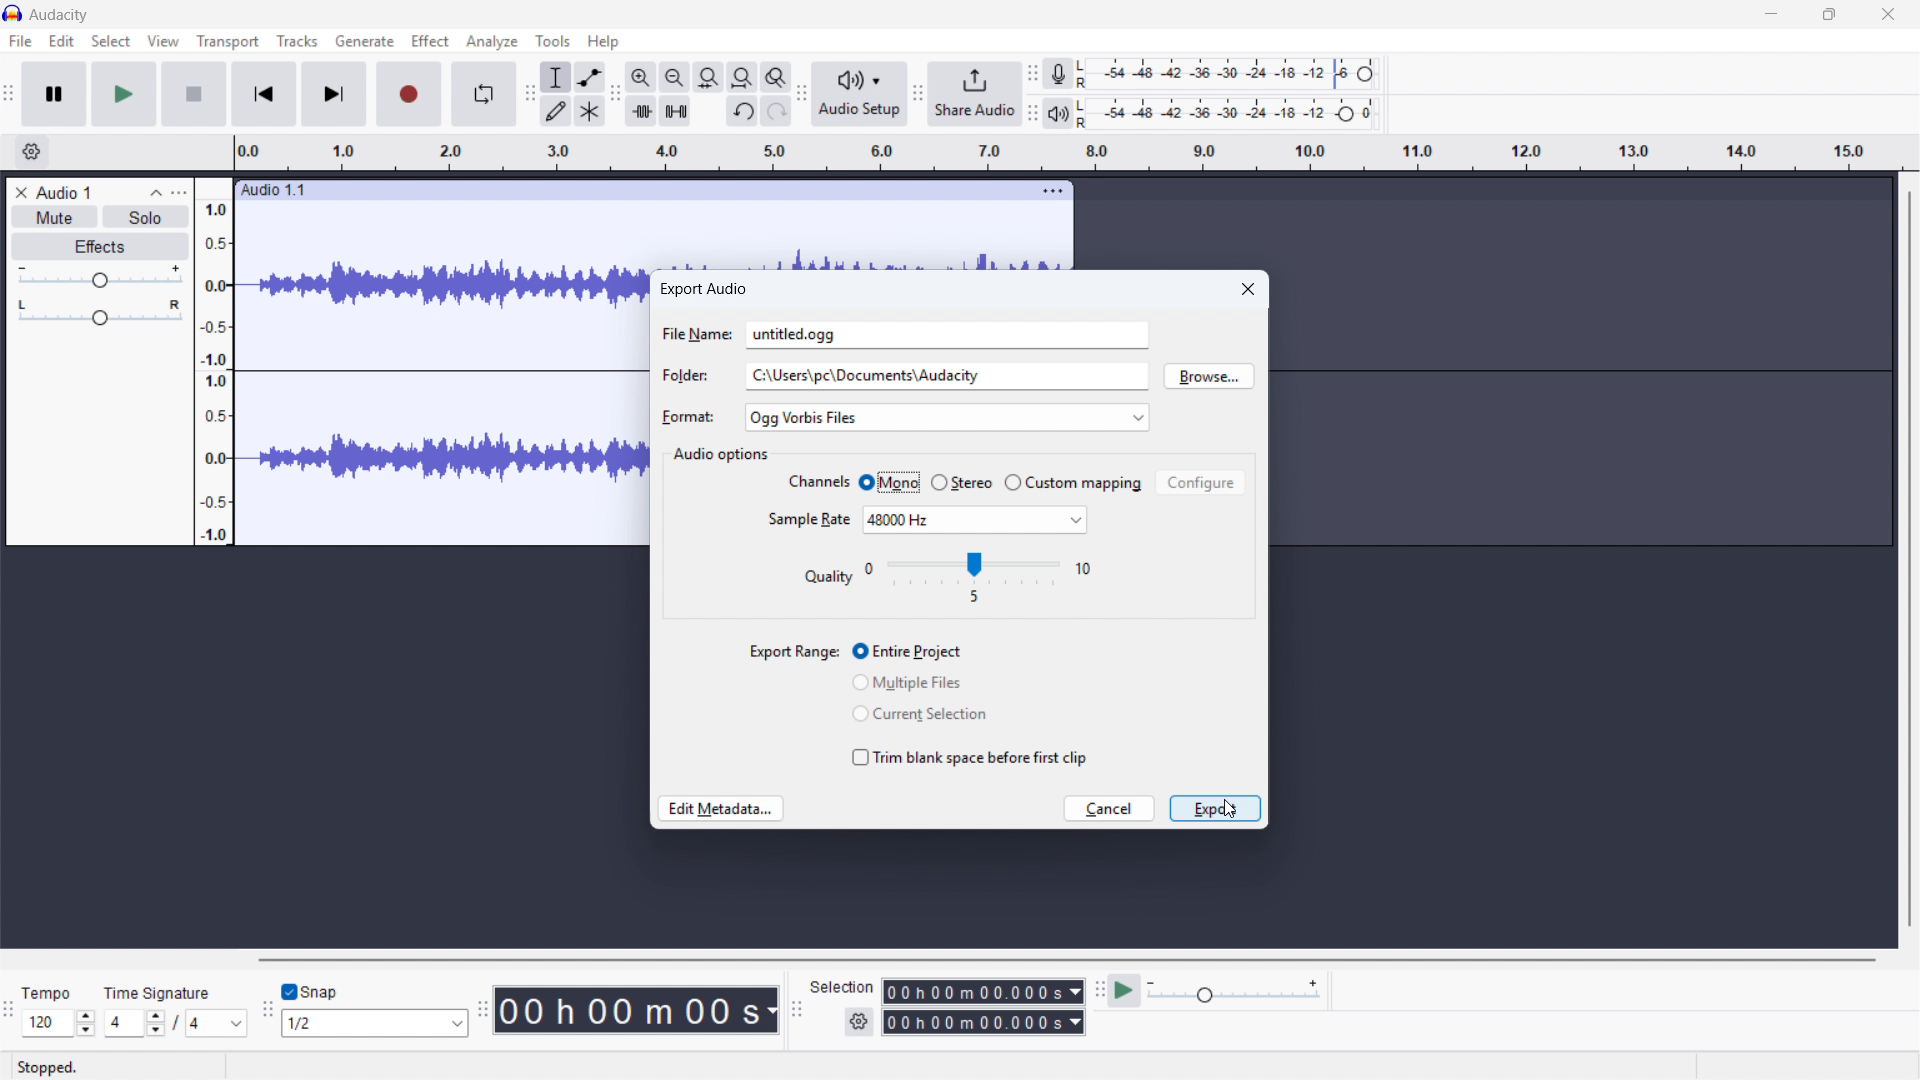 This screenshot has height=1080, width=1920. What do you see at coordinates (615, 95) in the screenshot?
I see `Edit toolbar ` at bounding box center [615, 95].